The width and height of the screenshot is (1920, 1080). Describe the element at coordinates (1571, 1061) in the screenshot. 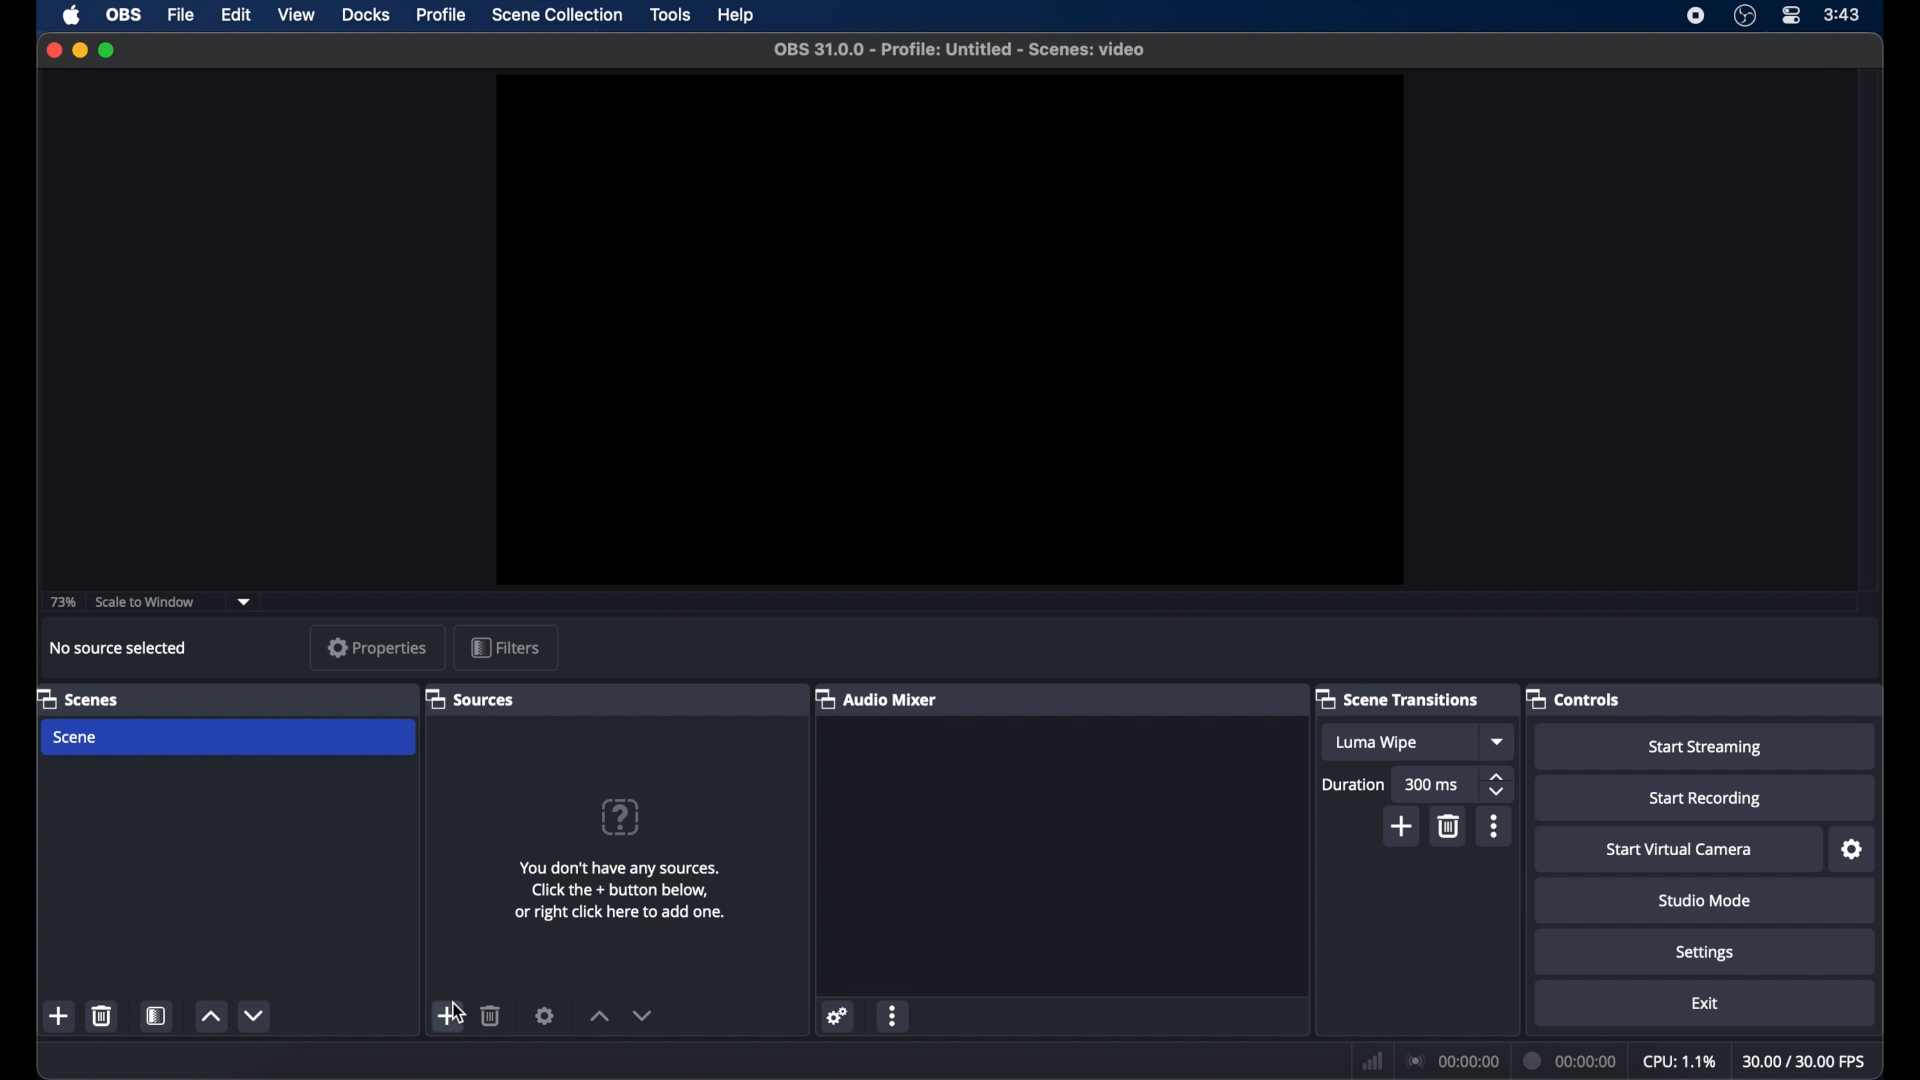

I see `00:00:00` at that location.